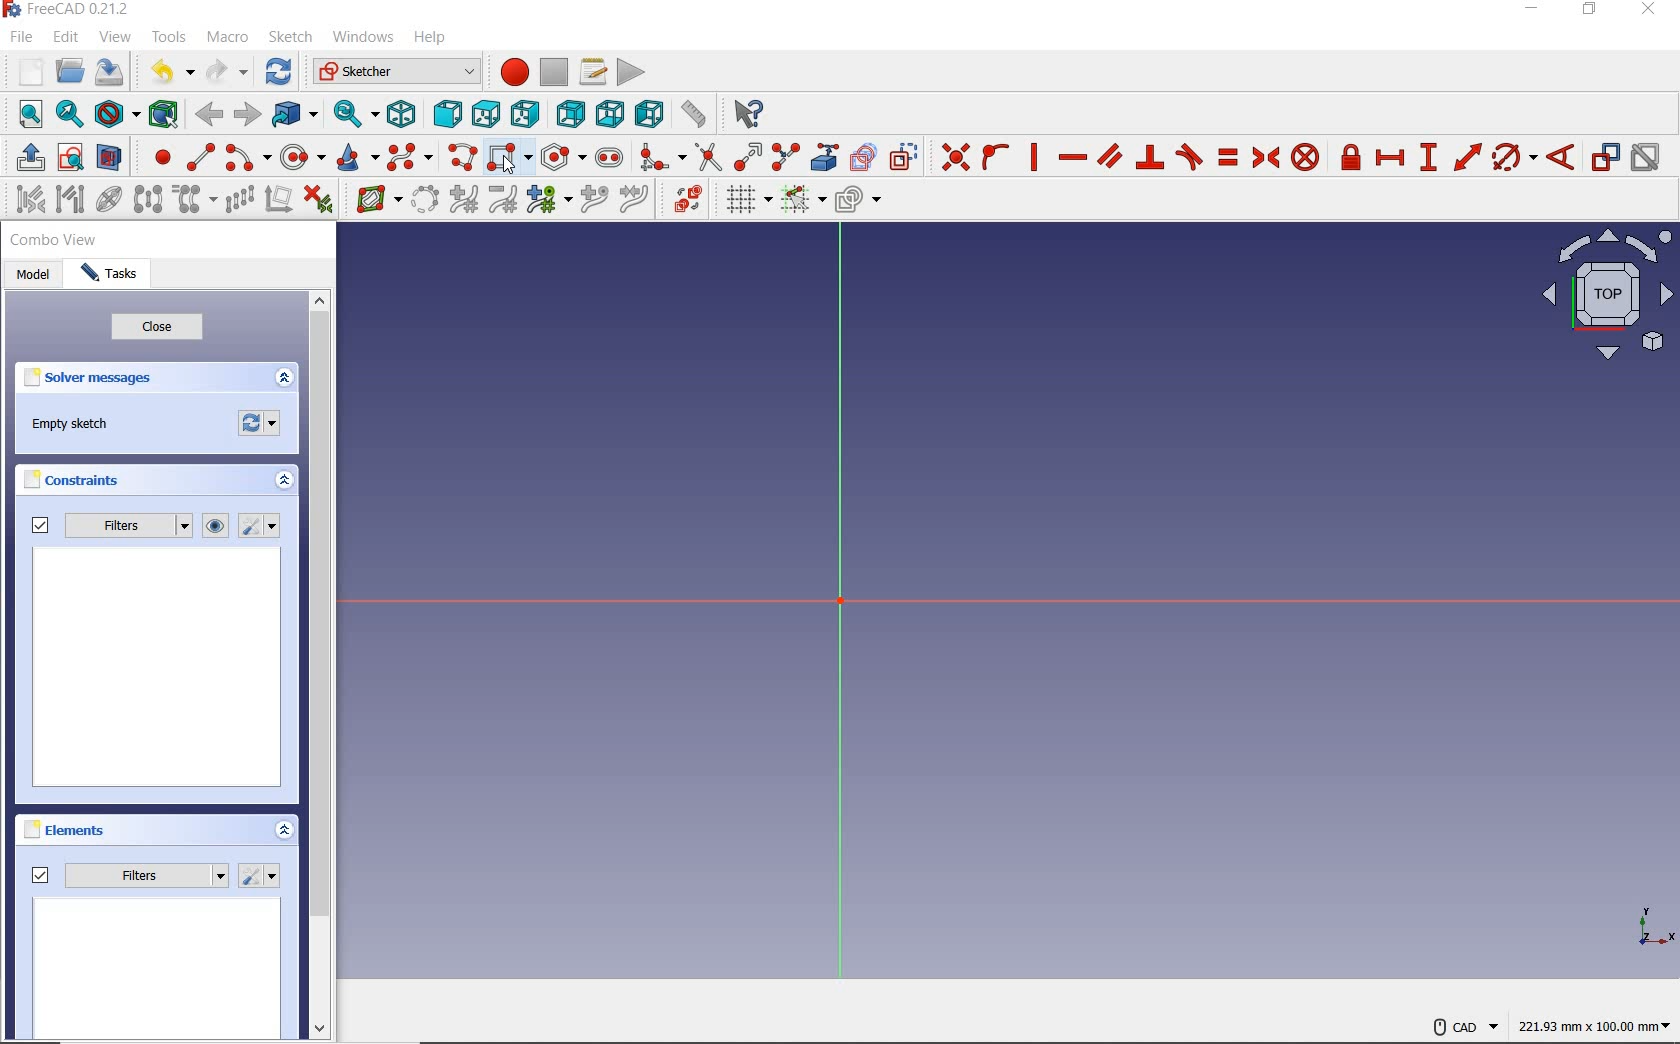 Image resolution: width=1680 pixels, height=1044 pixels. I want to click on constrain symmetrical, so click(1265, 157).